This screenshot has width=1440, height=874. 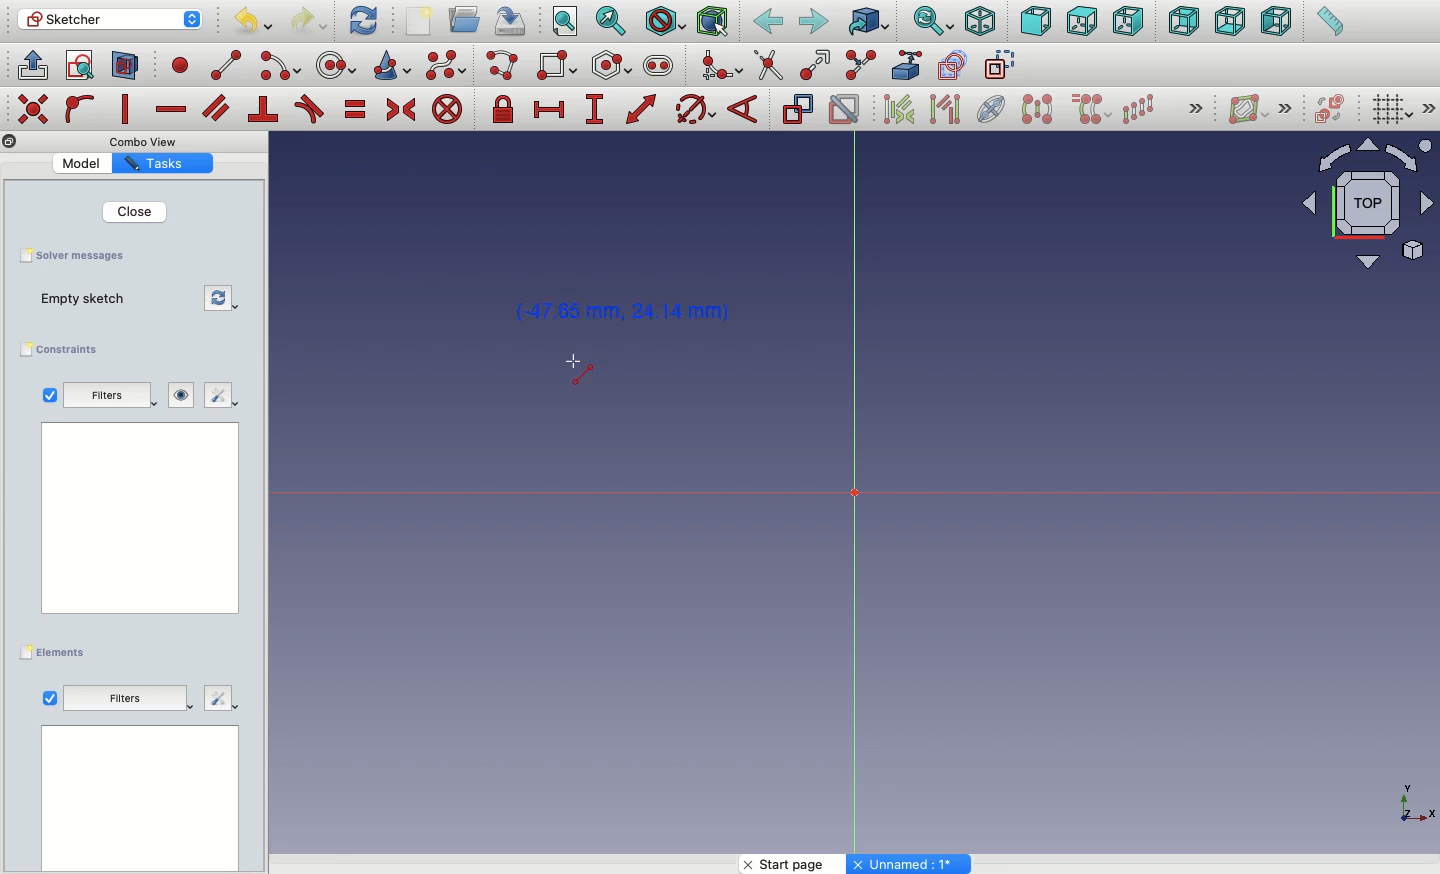 What do you see at coordinates (720, 66) in the screenshot?
I see `Create fillet` at bounding box center [720, 66].